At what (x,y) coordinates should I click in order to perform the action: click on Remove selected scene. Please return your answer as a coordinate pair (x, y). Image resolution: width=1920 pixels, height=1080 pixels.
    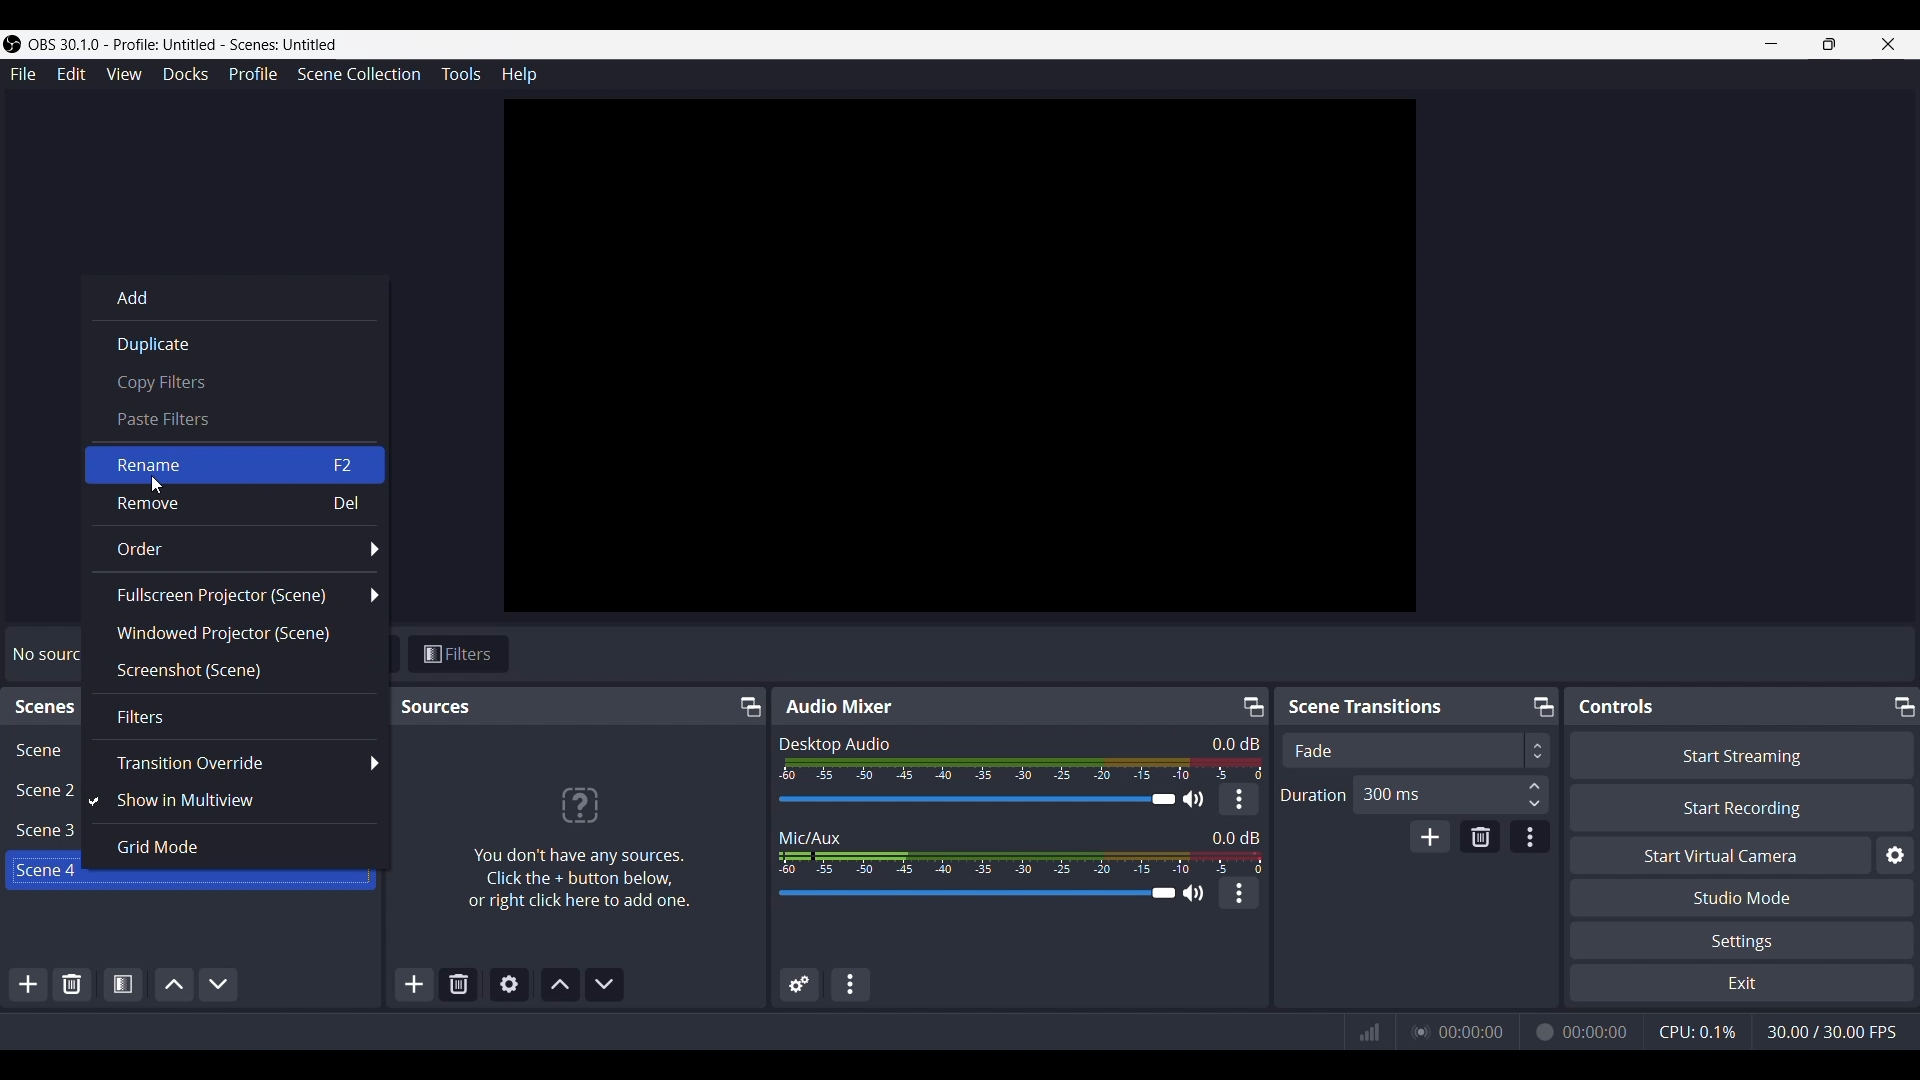
    Looking at the image, I should click on (72, 984).